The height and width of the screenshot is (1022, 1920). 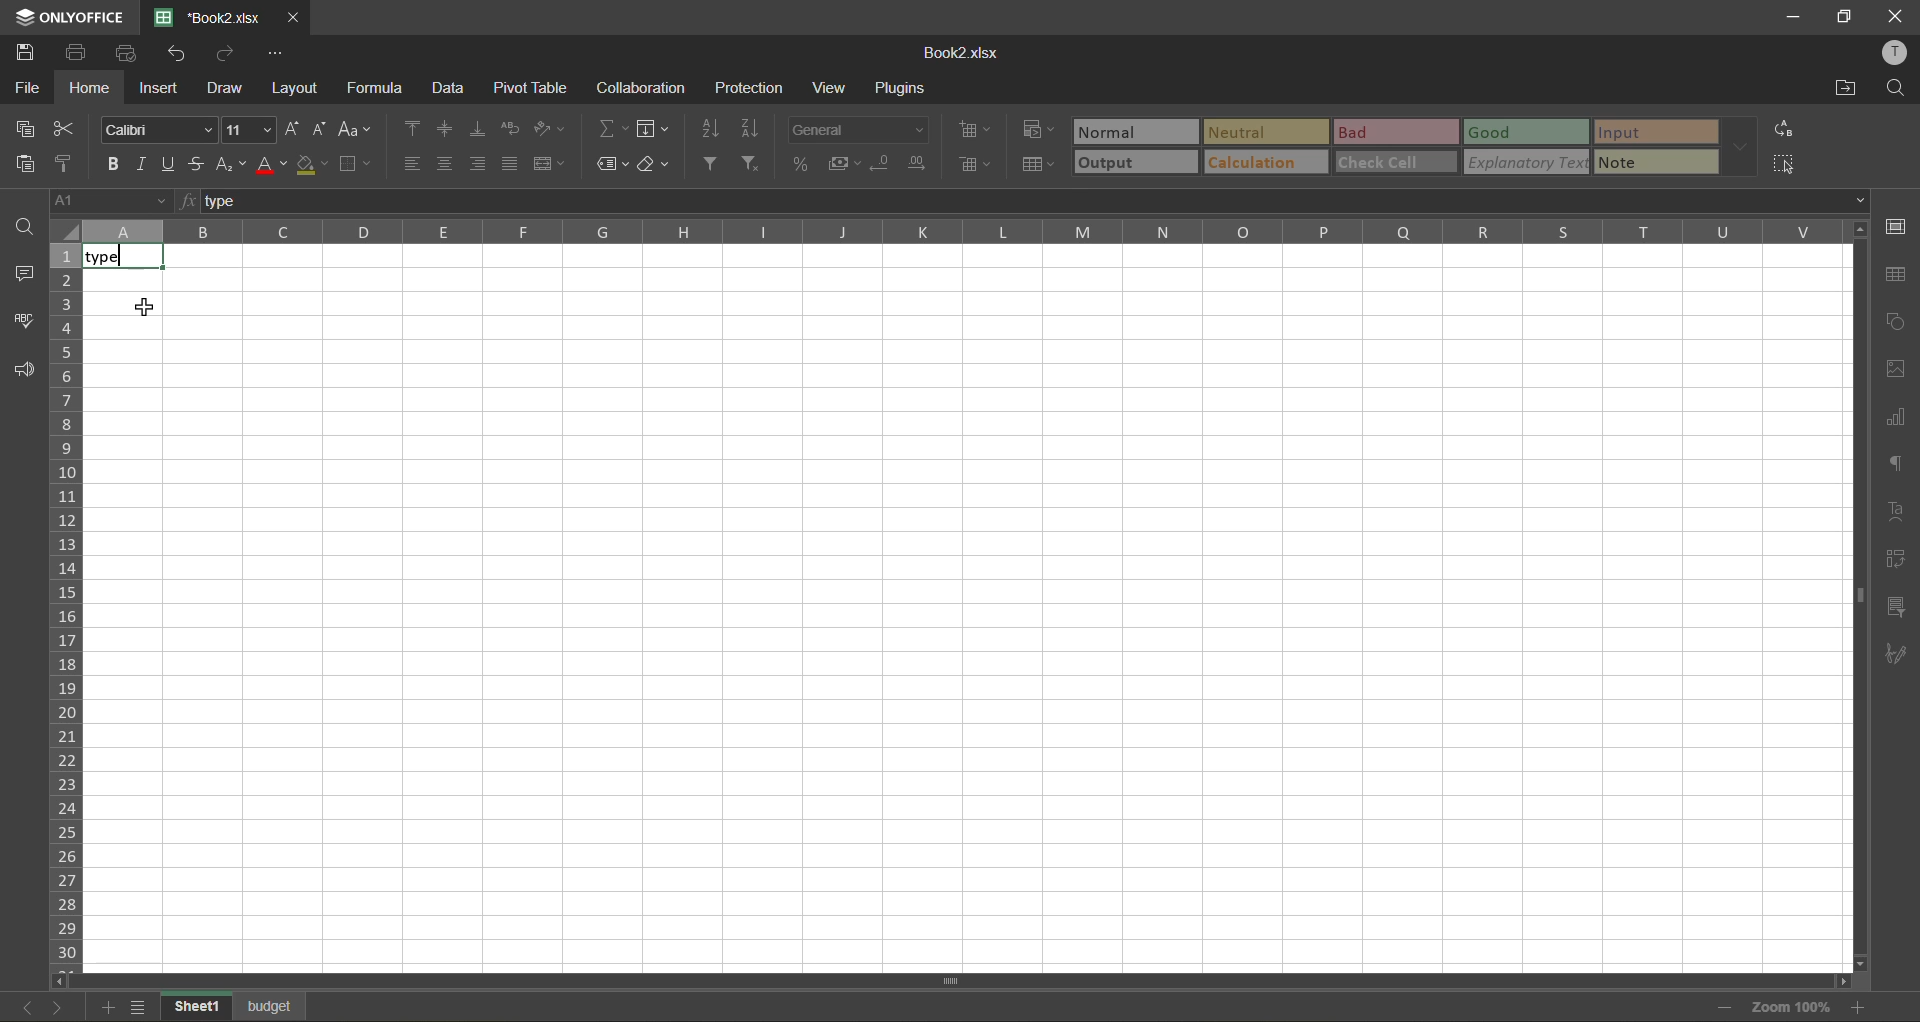 I want to click on file, so click(x=26, y=91).